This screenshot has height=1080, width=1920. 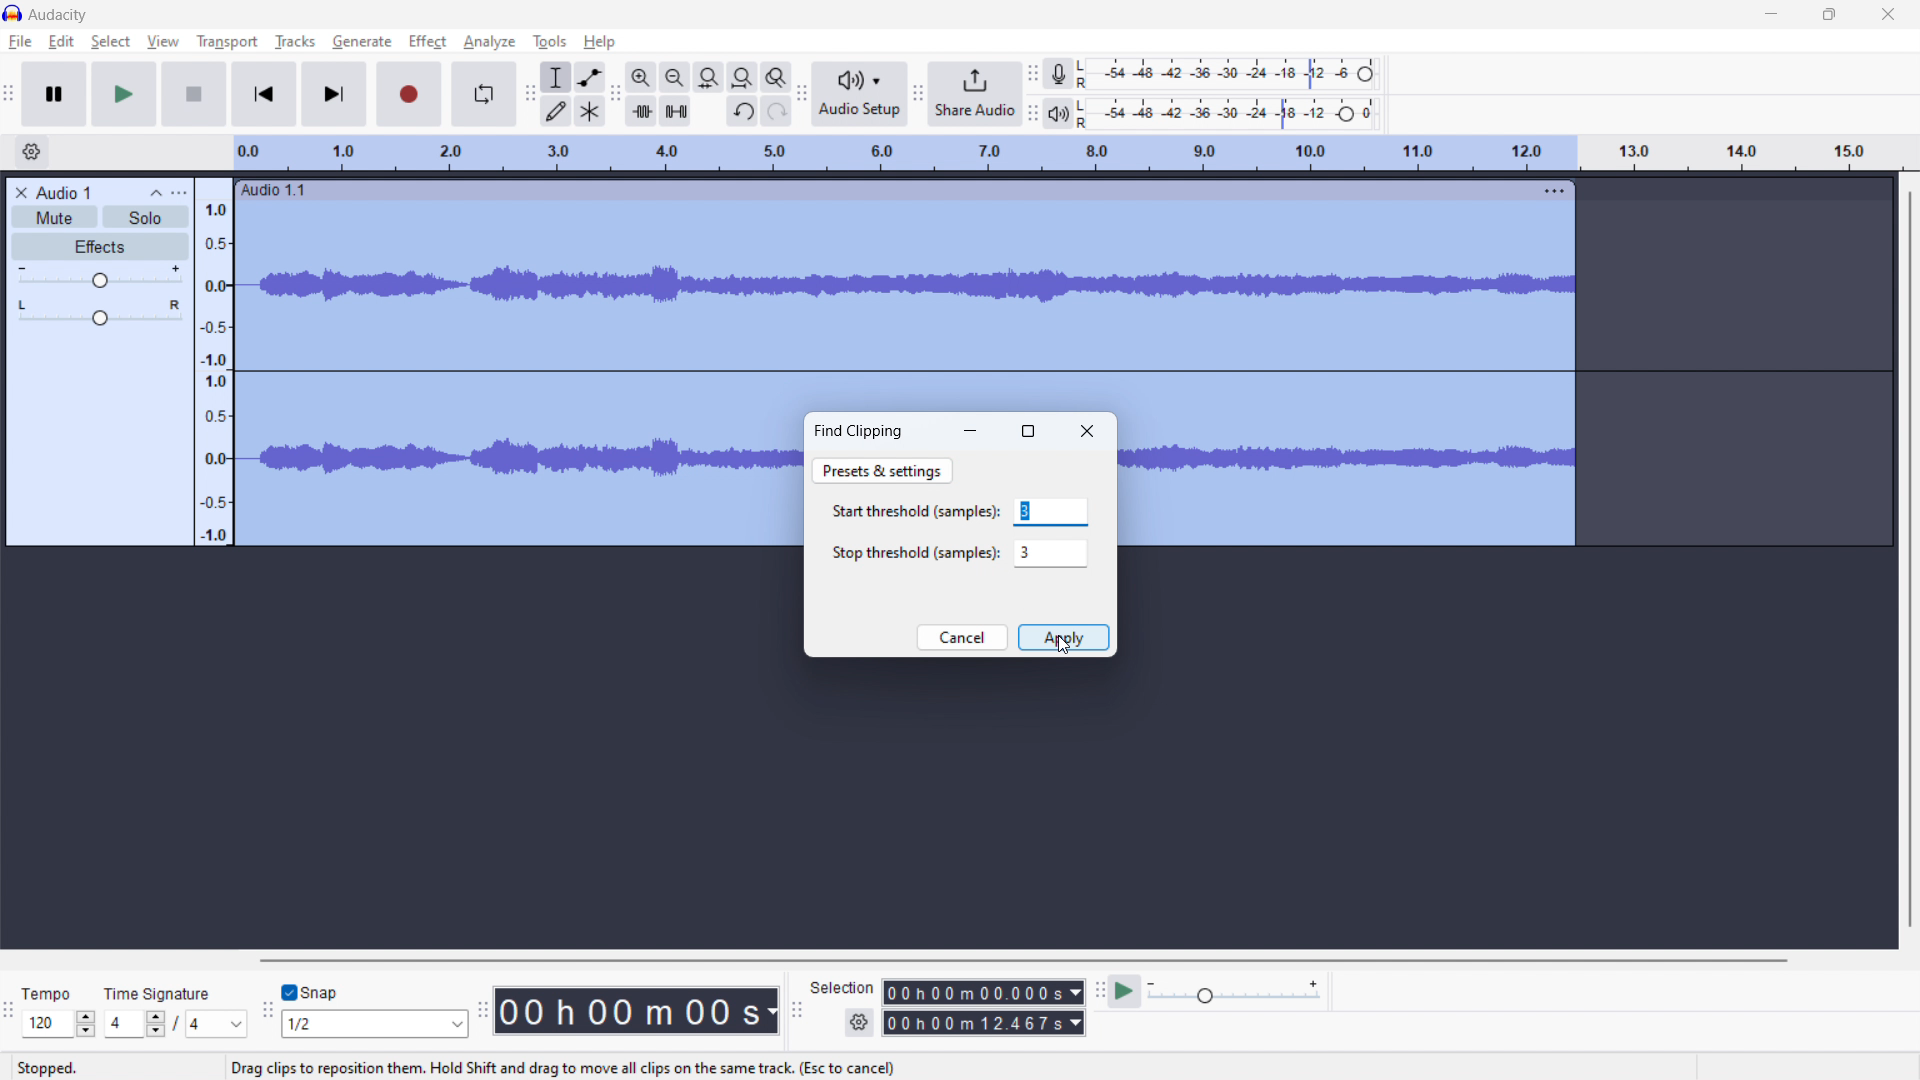 I want to click on zoom in, so click(x=641, y=77).